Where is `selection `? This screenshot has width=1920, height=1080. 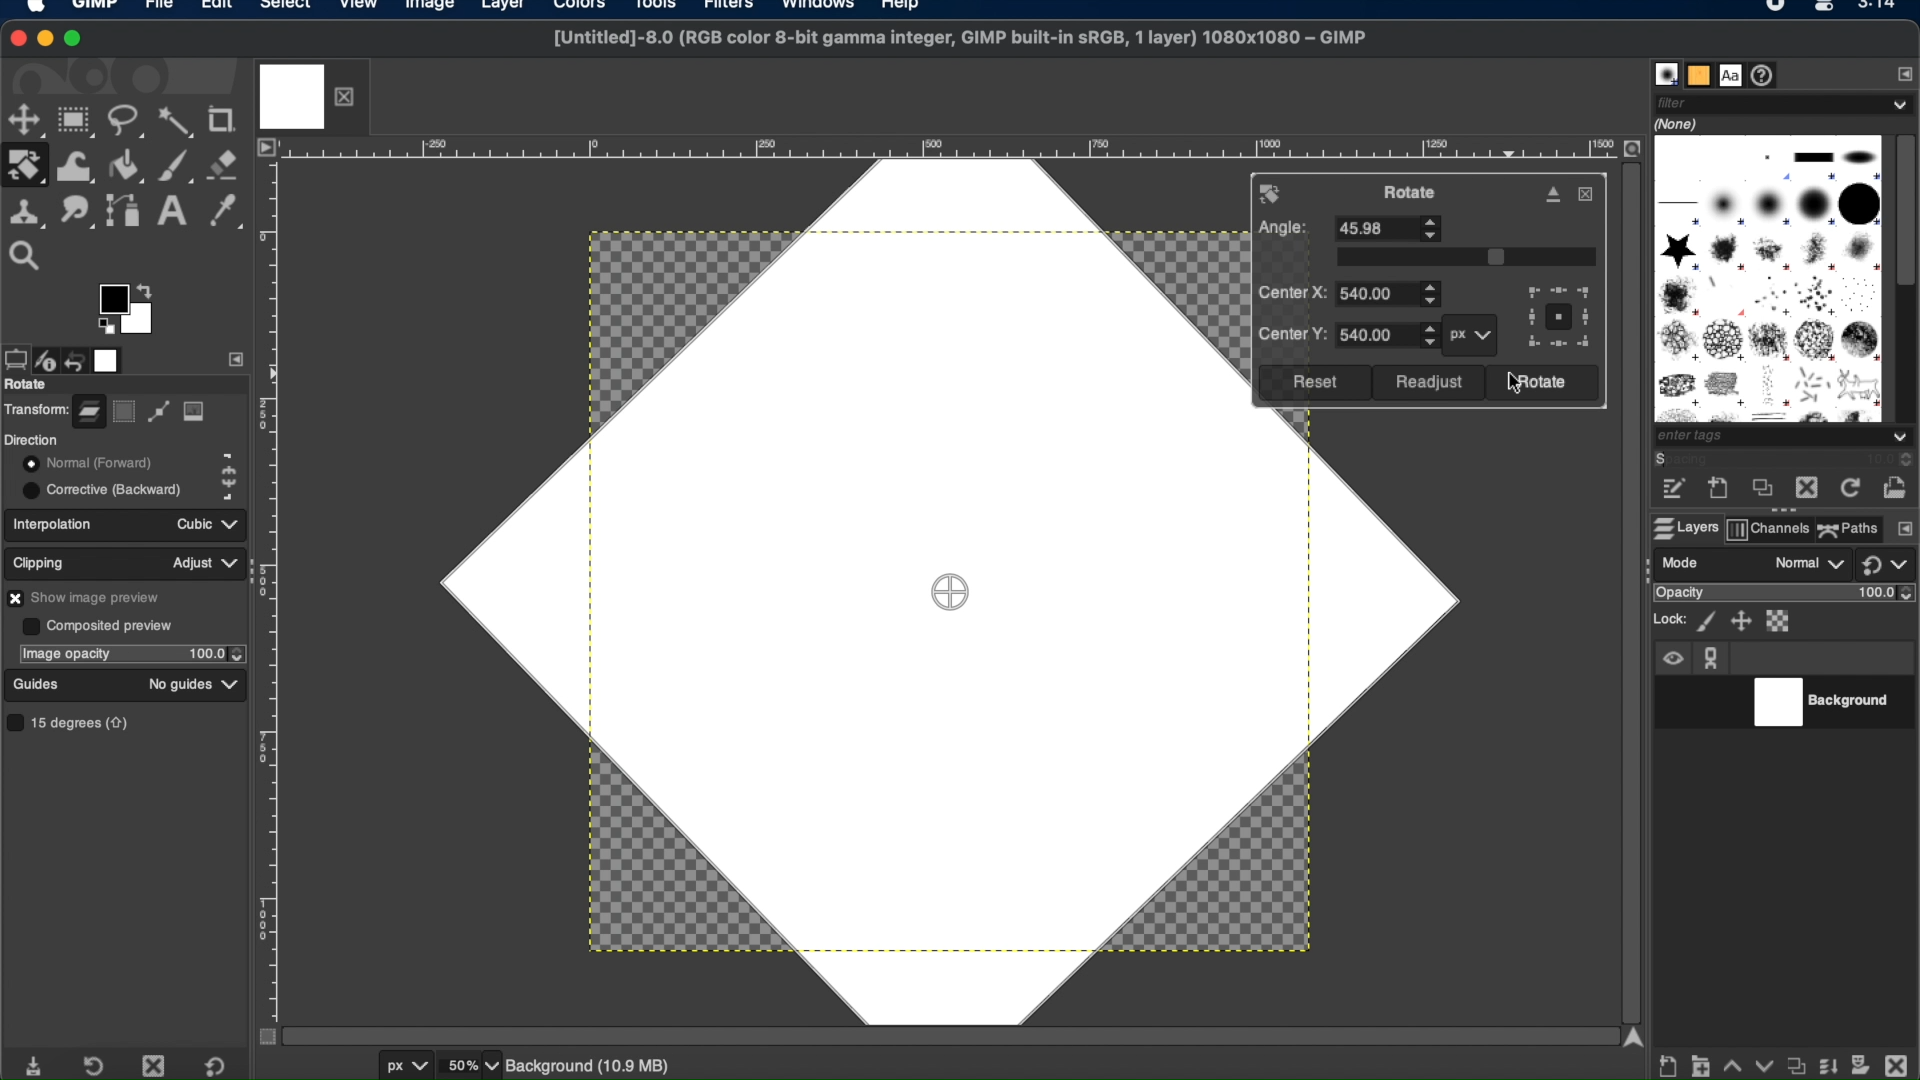
selection  is located at coordinates (125, 412).